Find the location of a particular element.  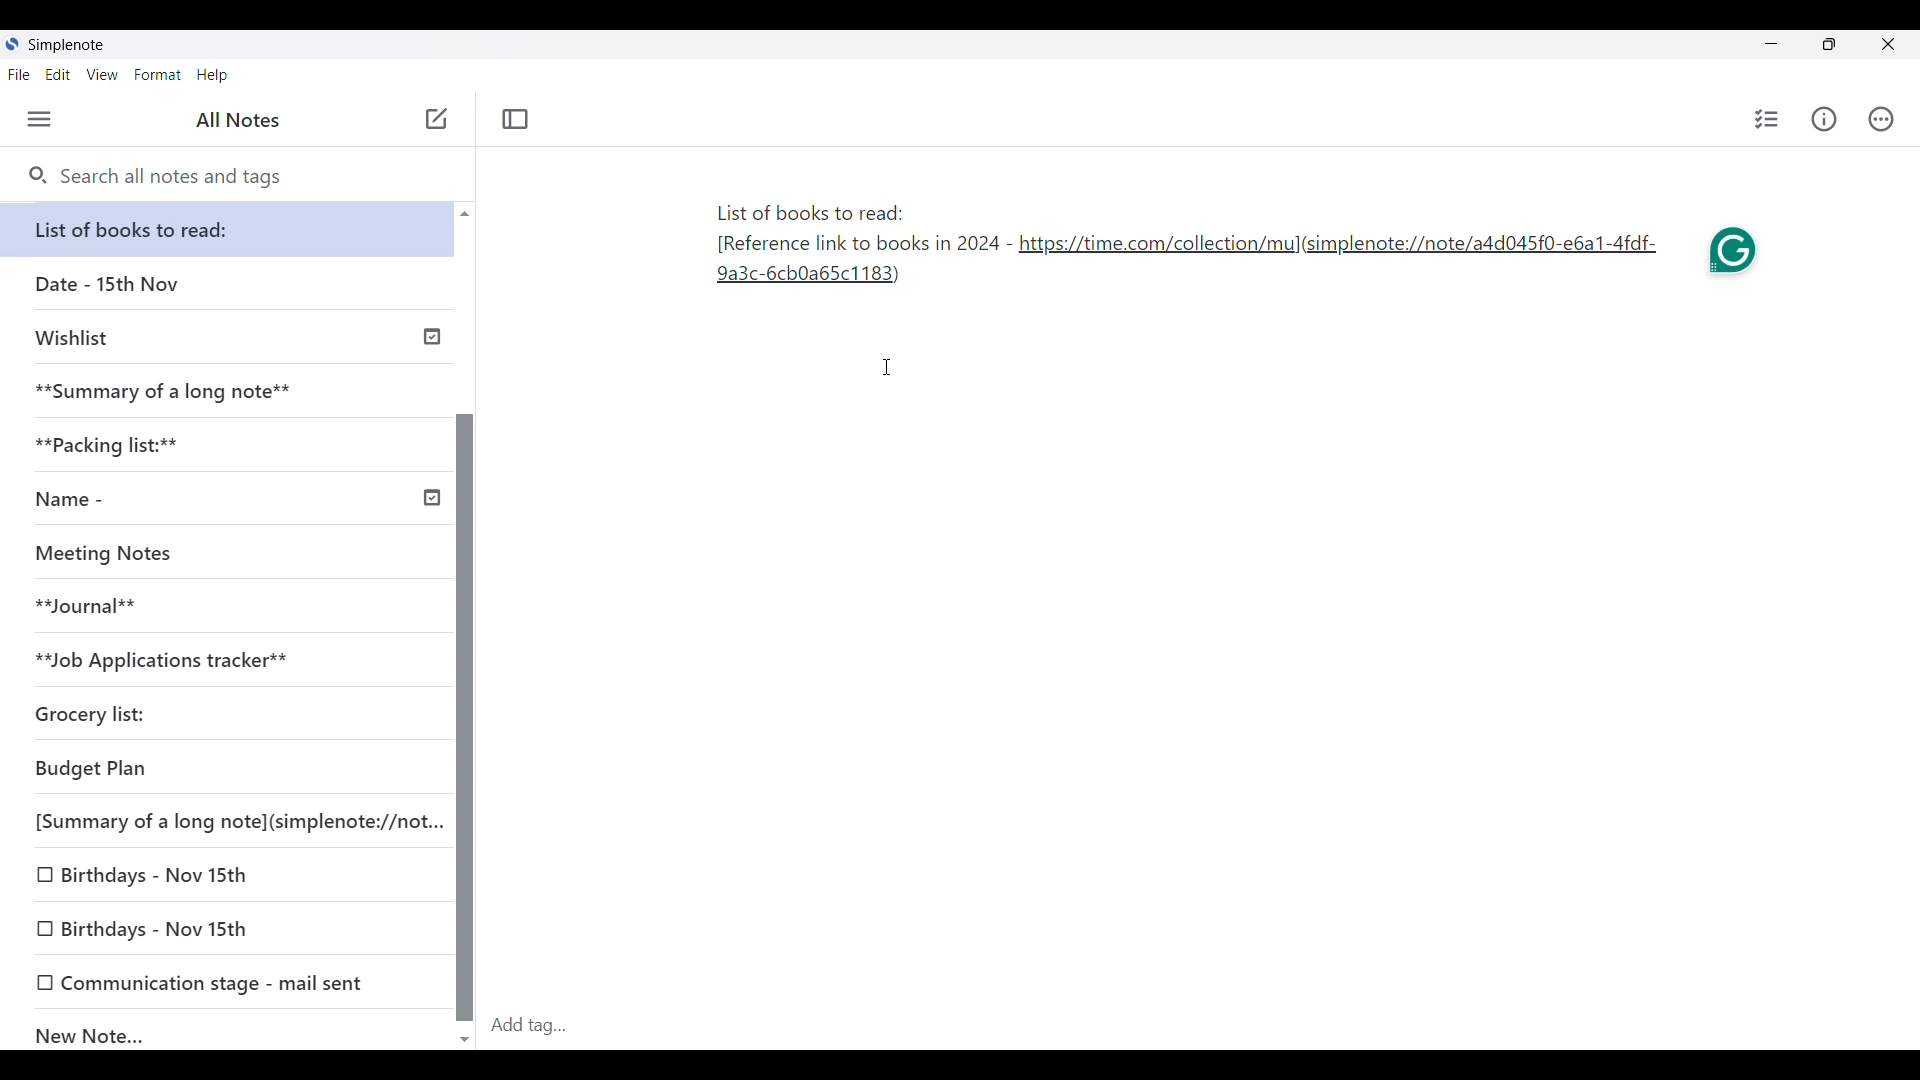

Birthdays - Nov 15th is located at coordinates (229, 930).